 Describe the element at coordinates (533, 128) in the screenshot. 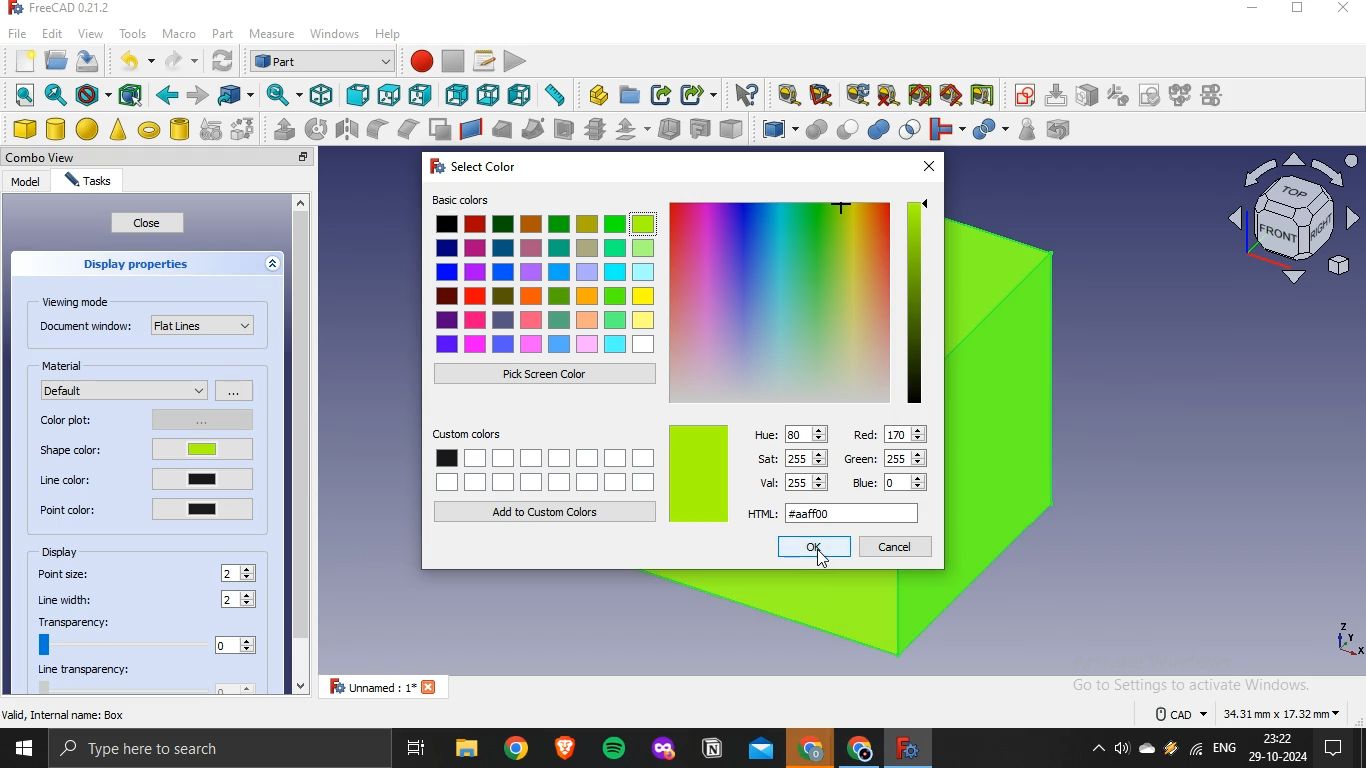

I see `sweep` at that location.